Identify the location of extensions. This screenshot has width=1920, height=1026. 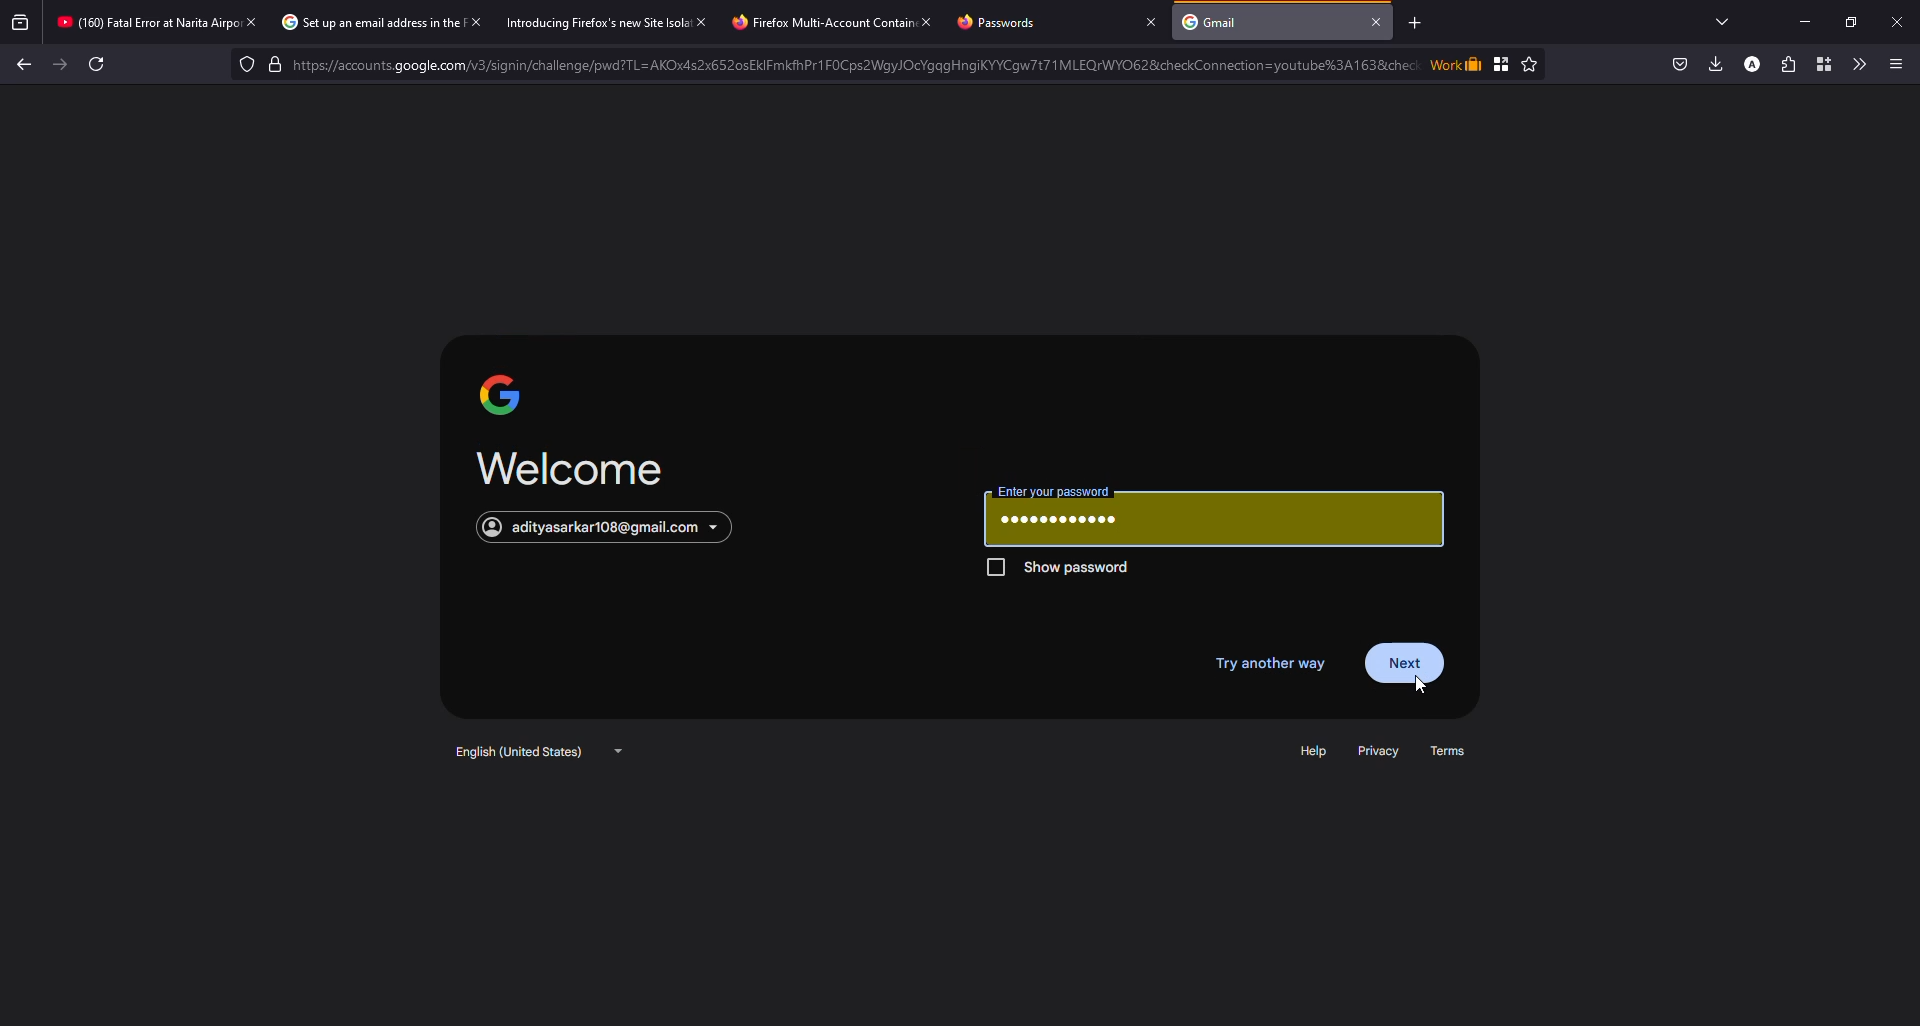
(1785, 64).